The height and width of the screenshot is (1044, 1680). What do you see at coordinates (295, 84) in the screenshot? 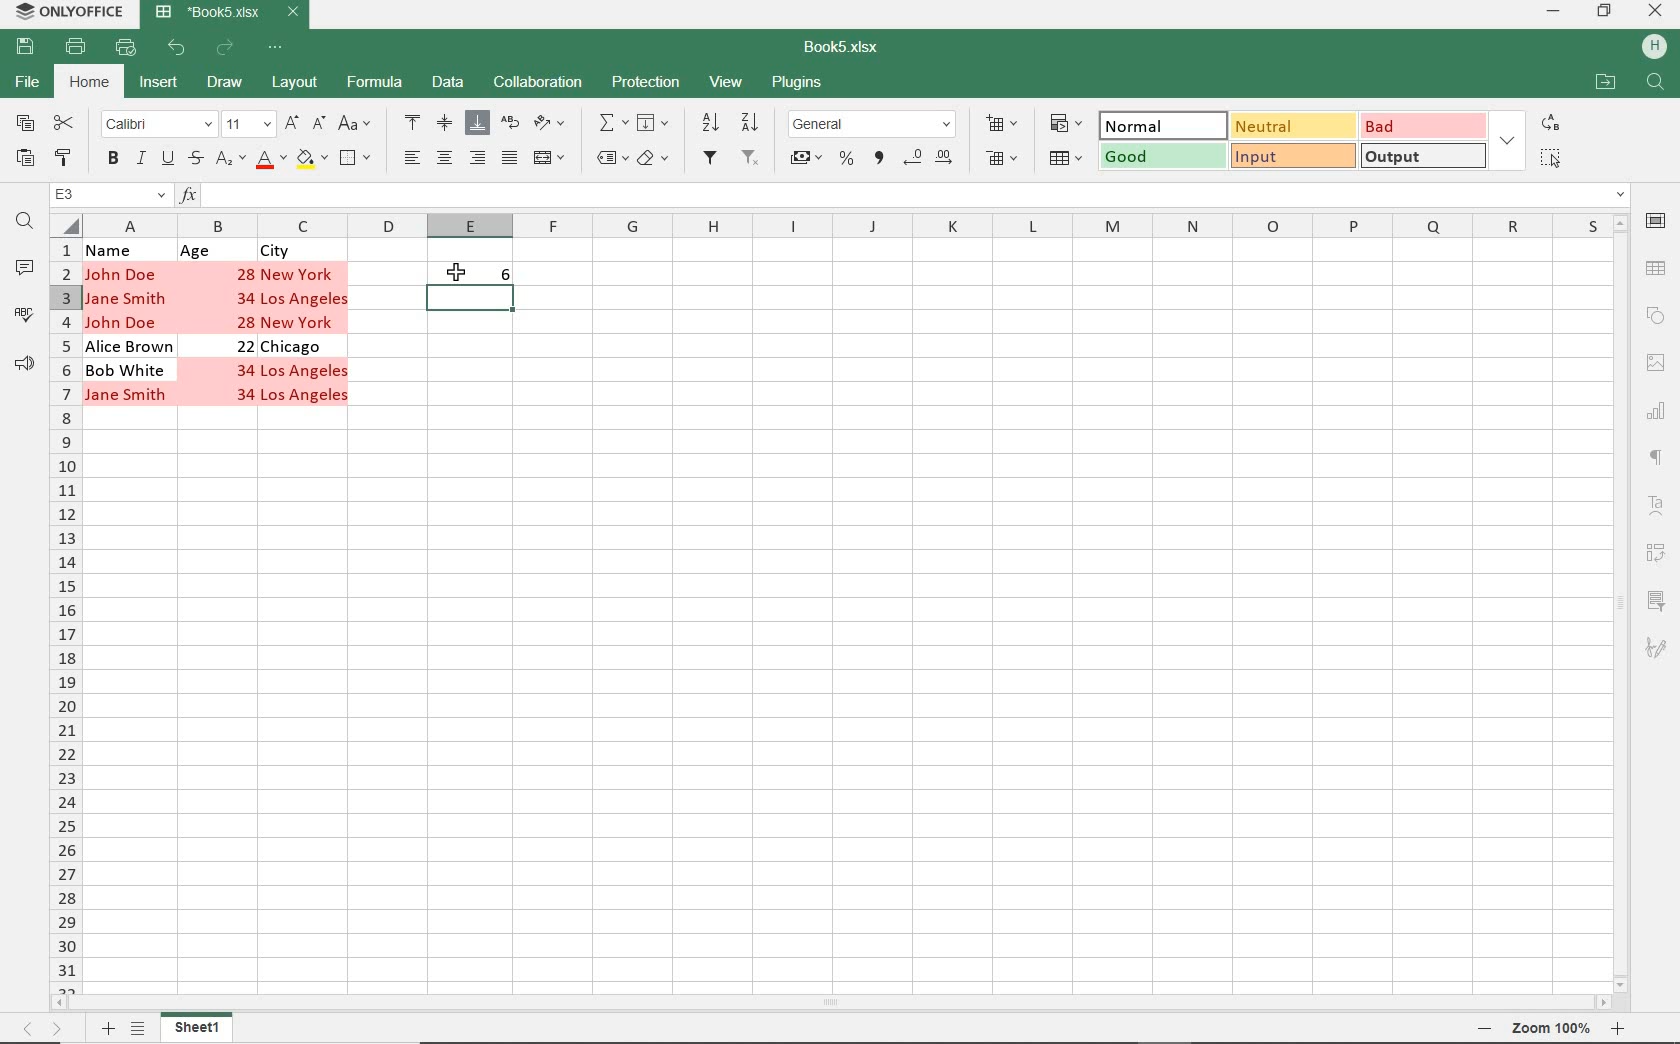
I see `LAYOUT` at bounding box center [295, 84].